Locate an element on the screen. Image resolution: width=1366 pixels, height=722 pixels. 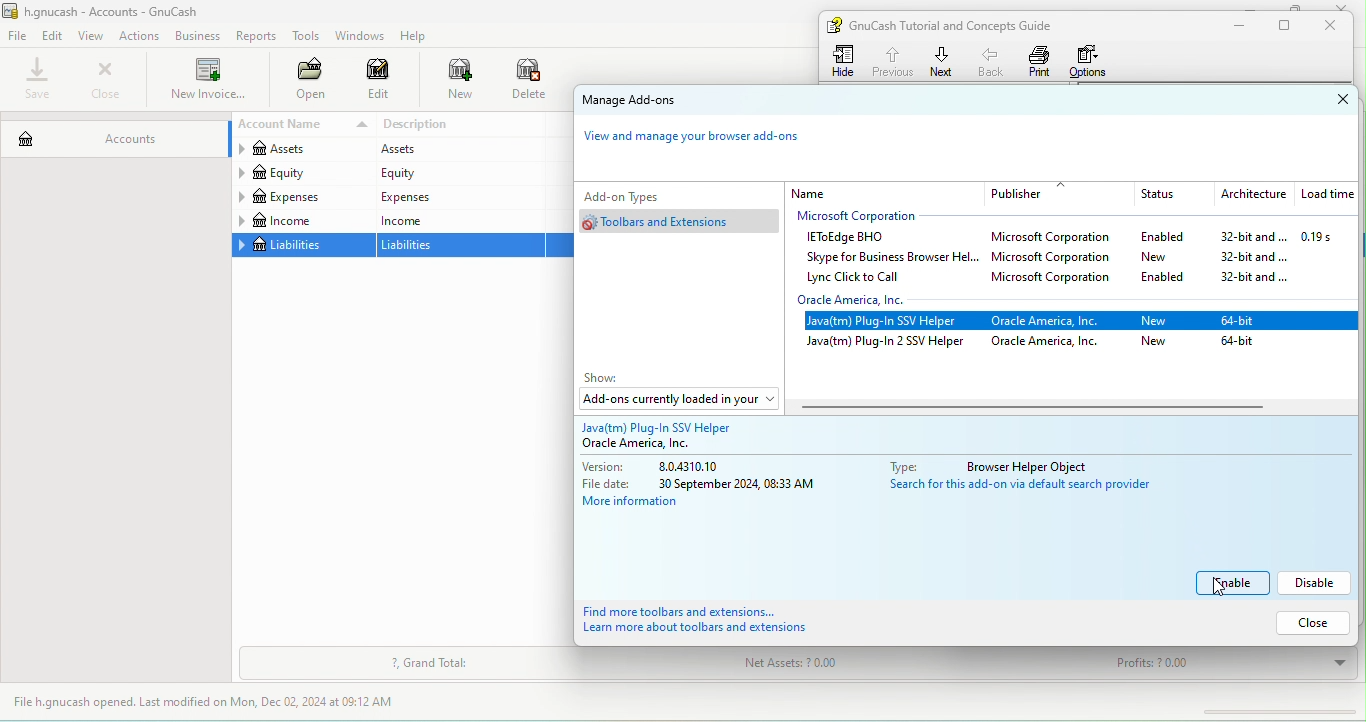
liabilities is located at coordinates (462, 246).